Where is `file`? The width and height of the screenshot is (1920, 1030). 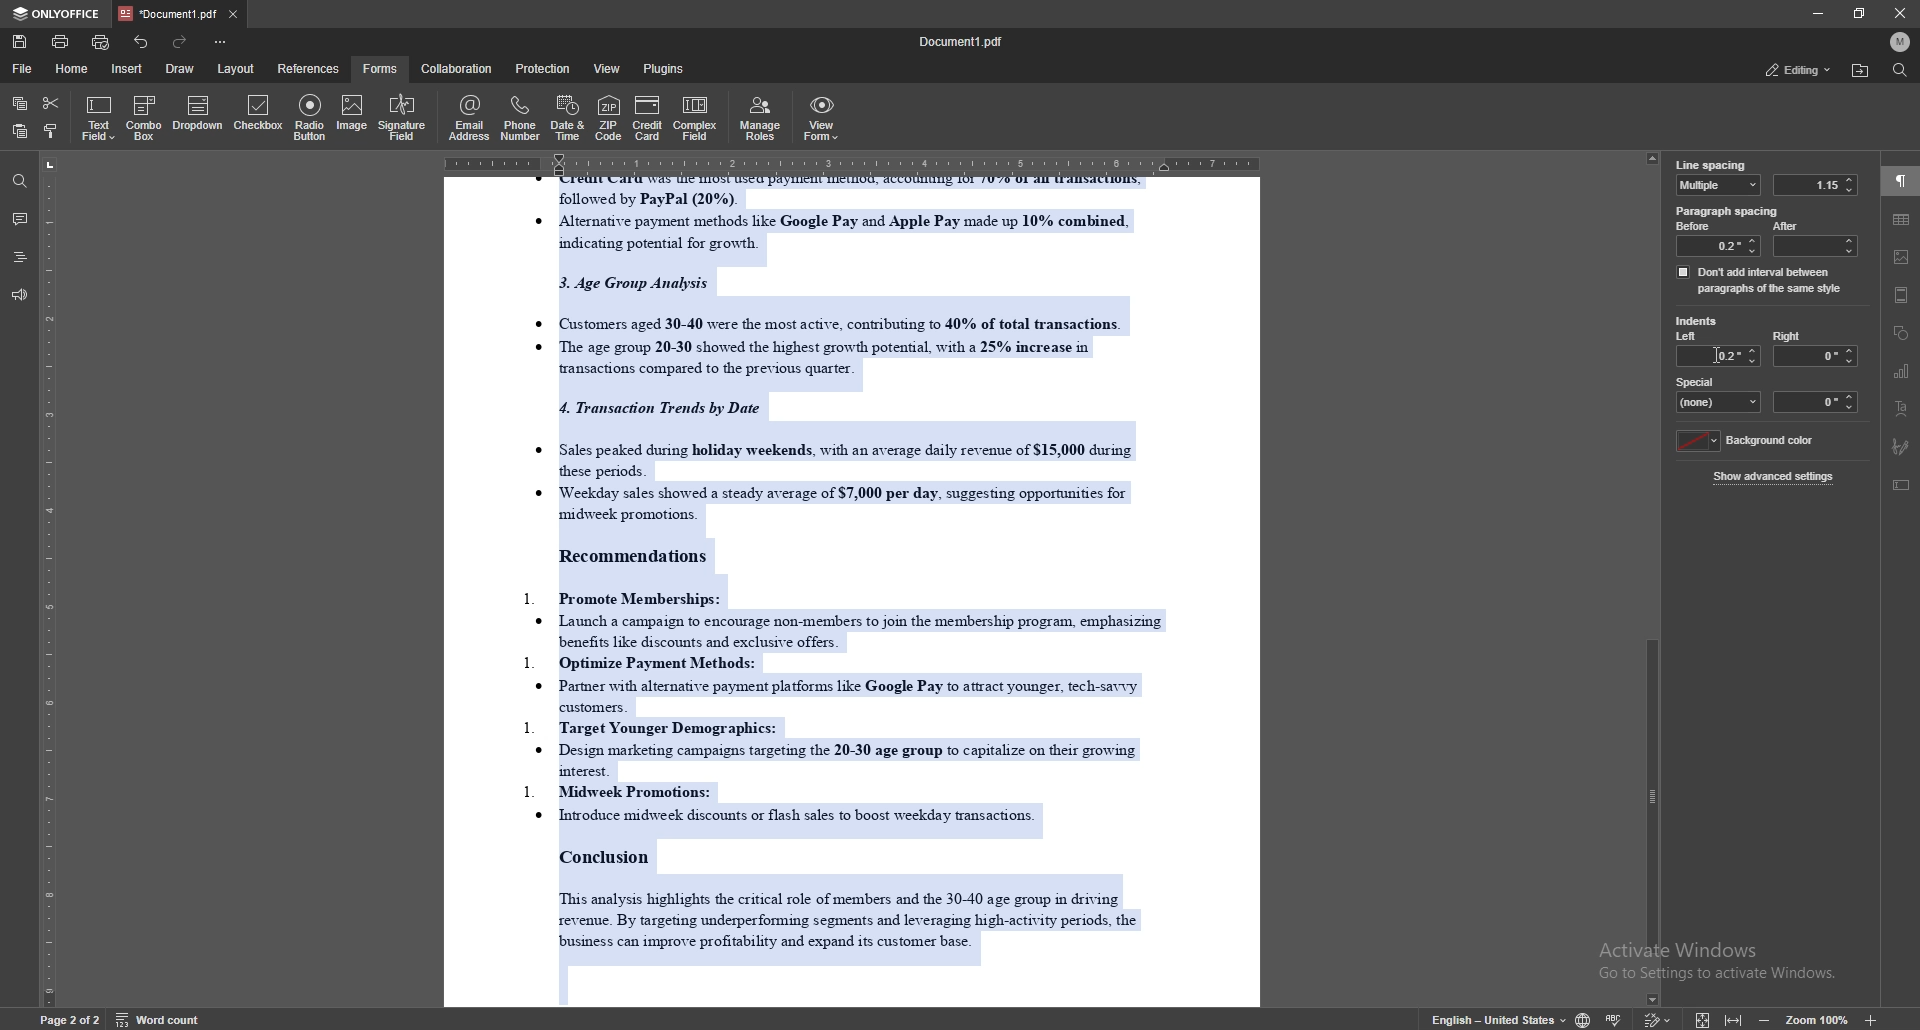 file is located at coordinates (23, 69).